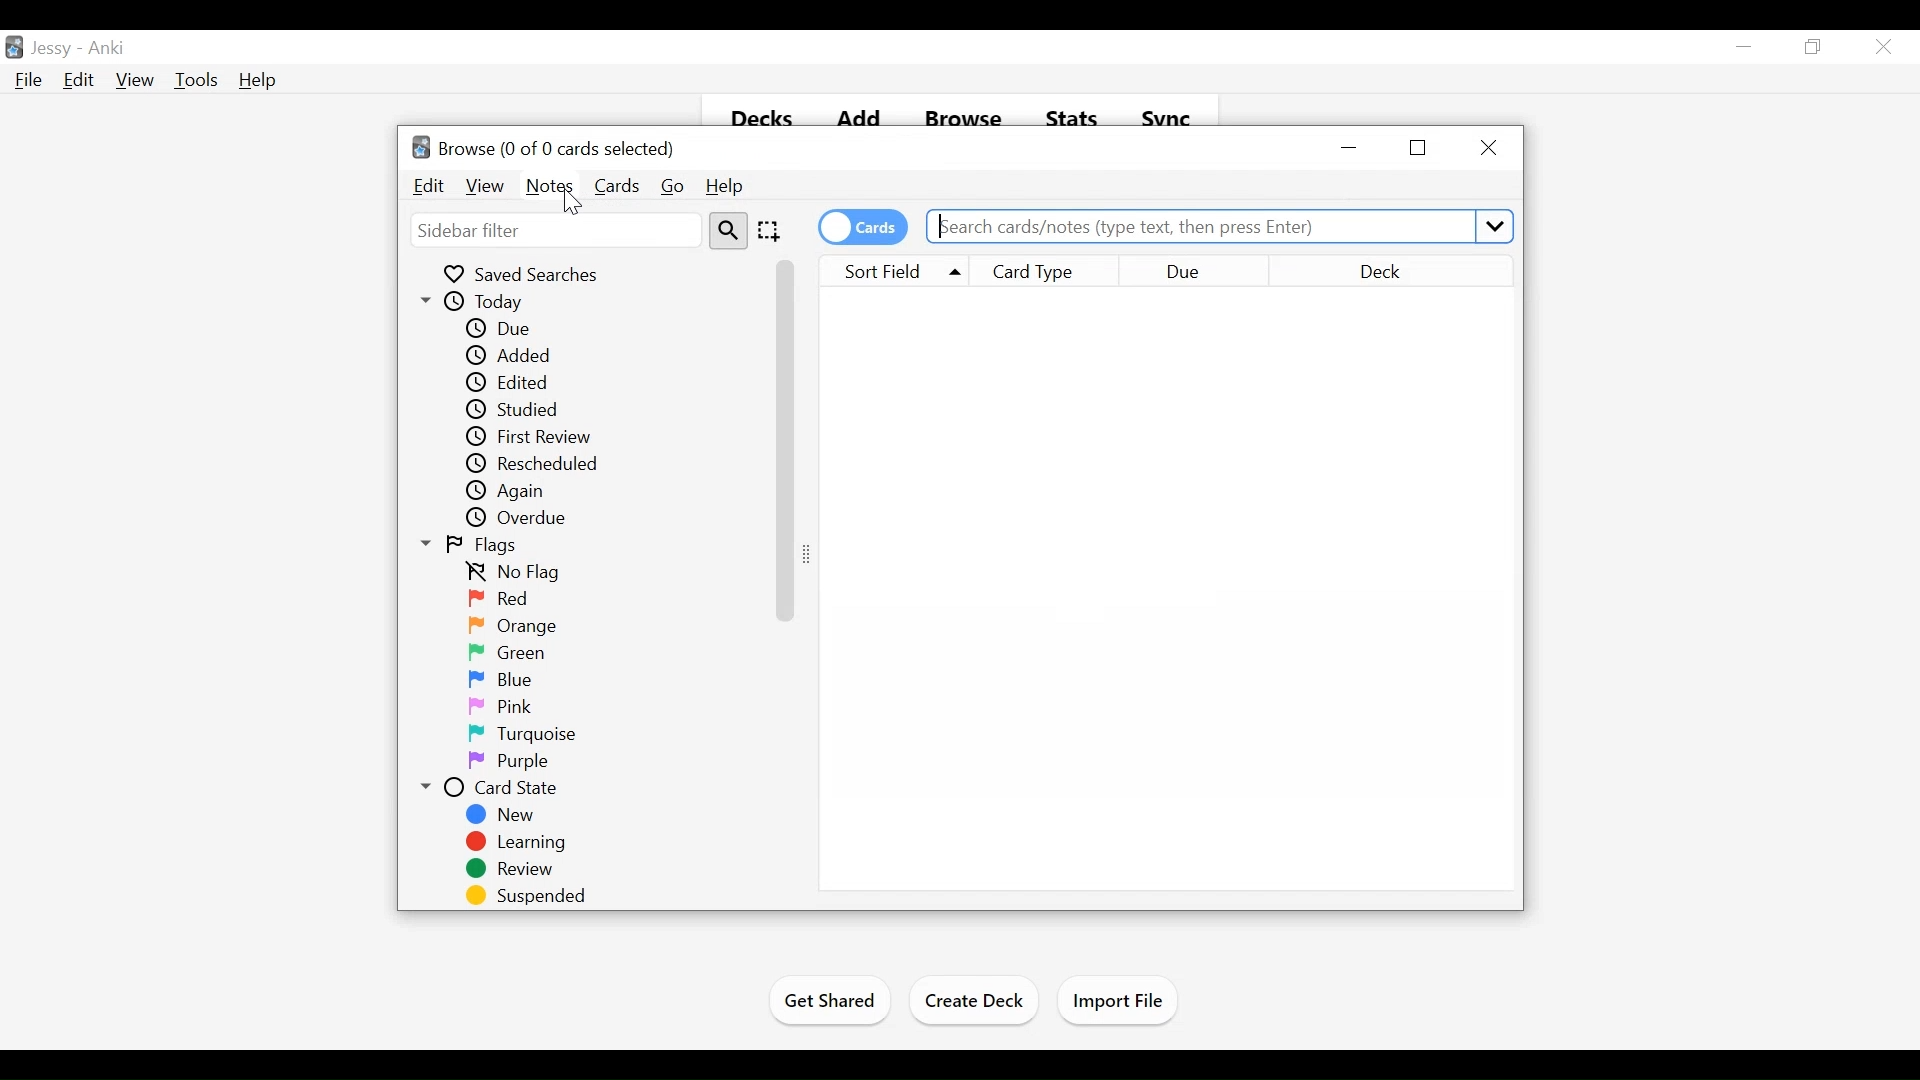 This screenshot has height=1080, width=1920. I want to click on Learning, so click(514, 843).